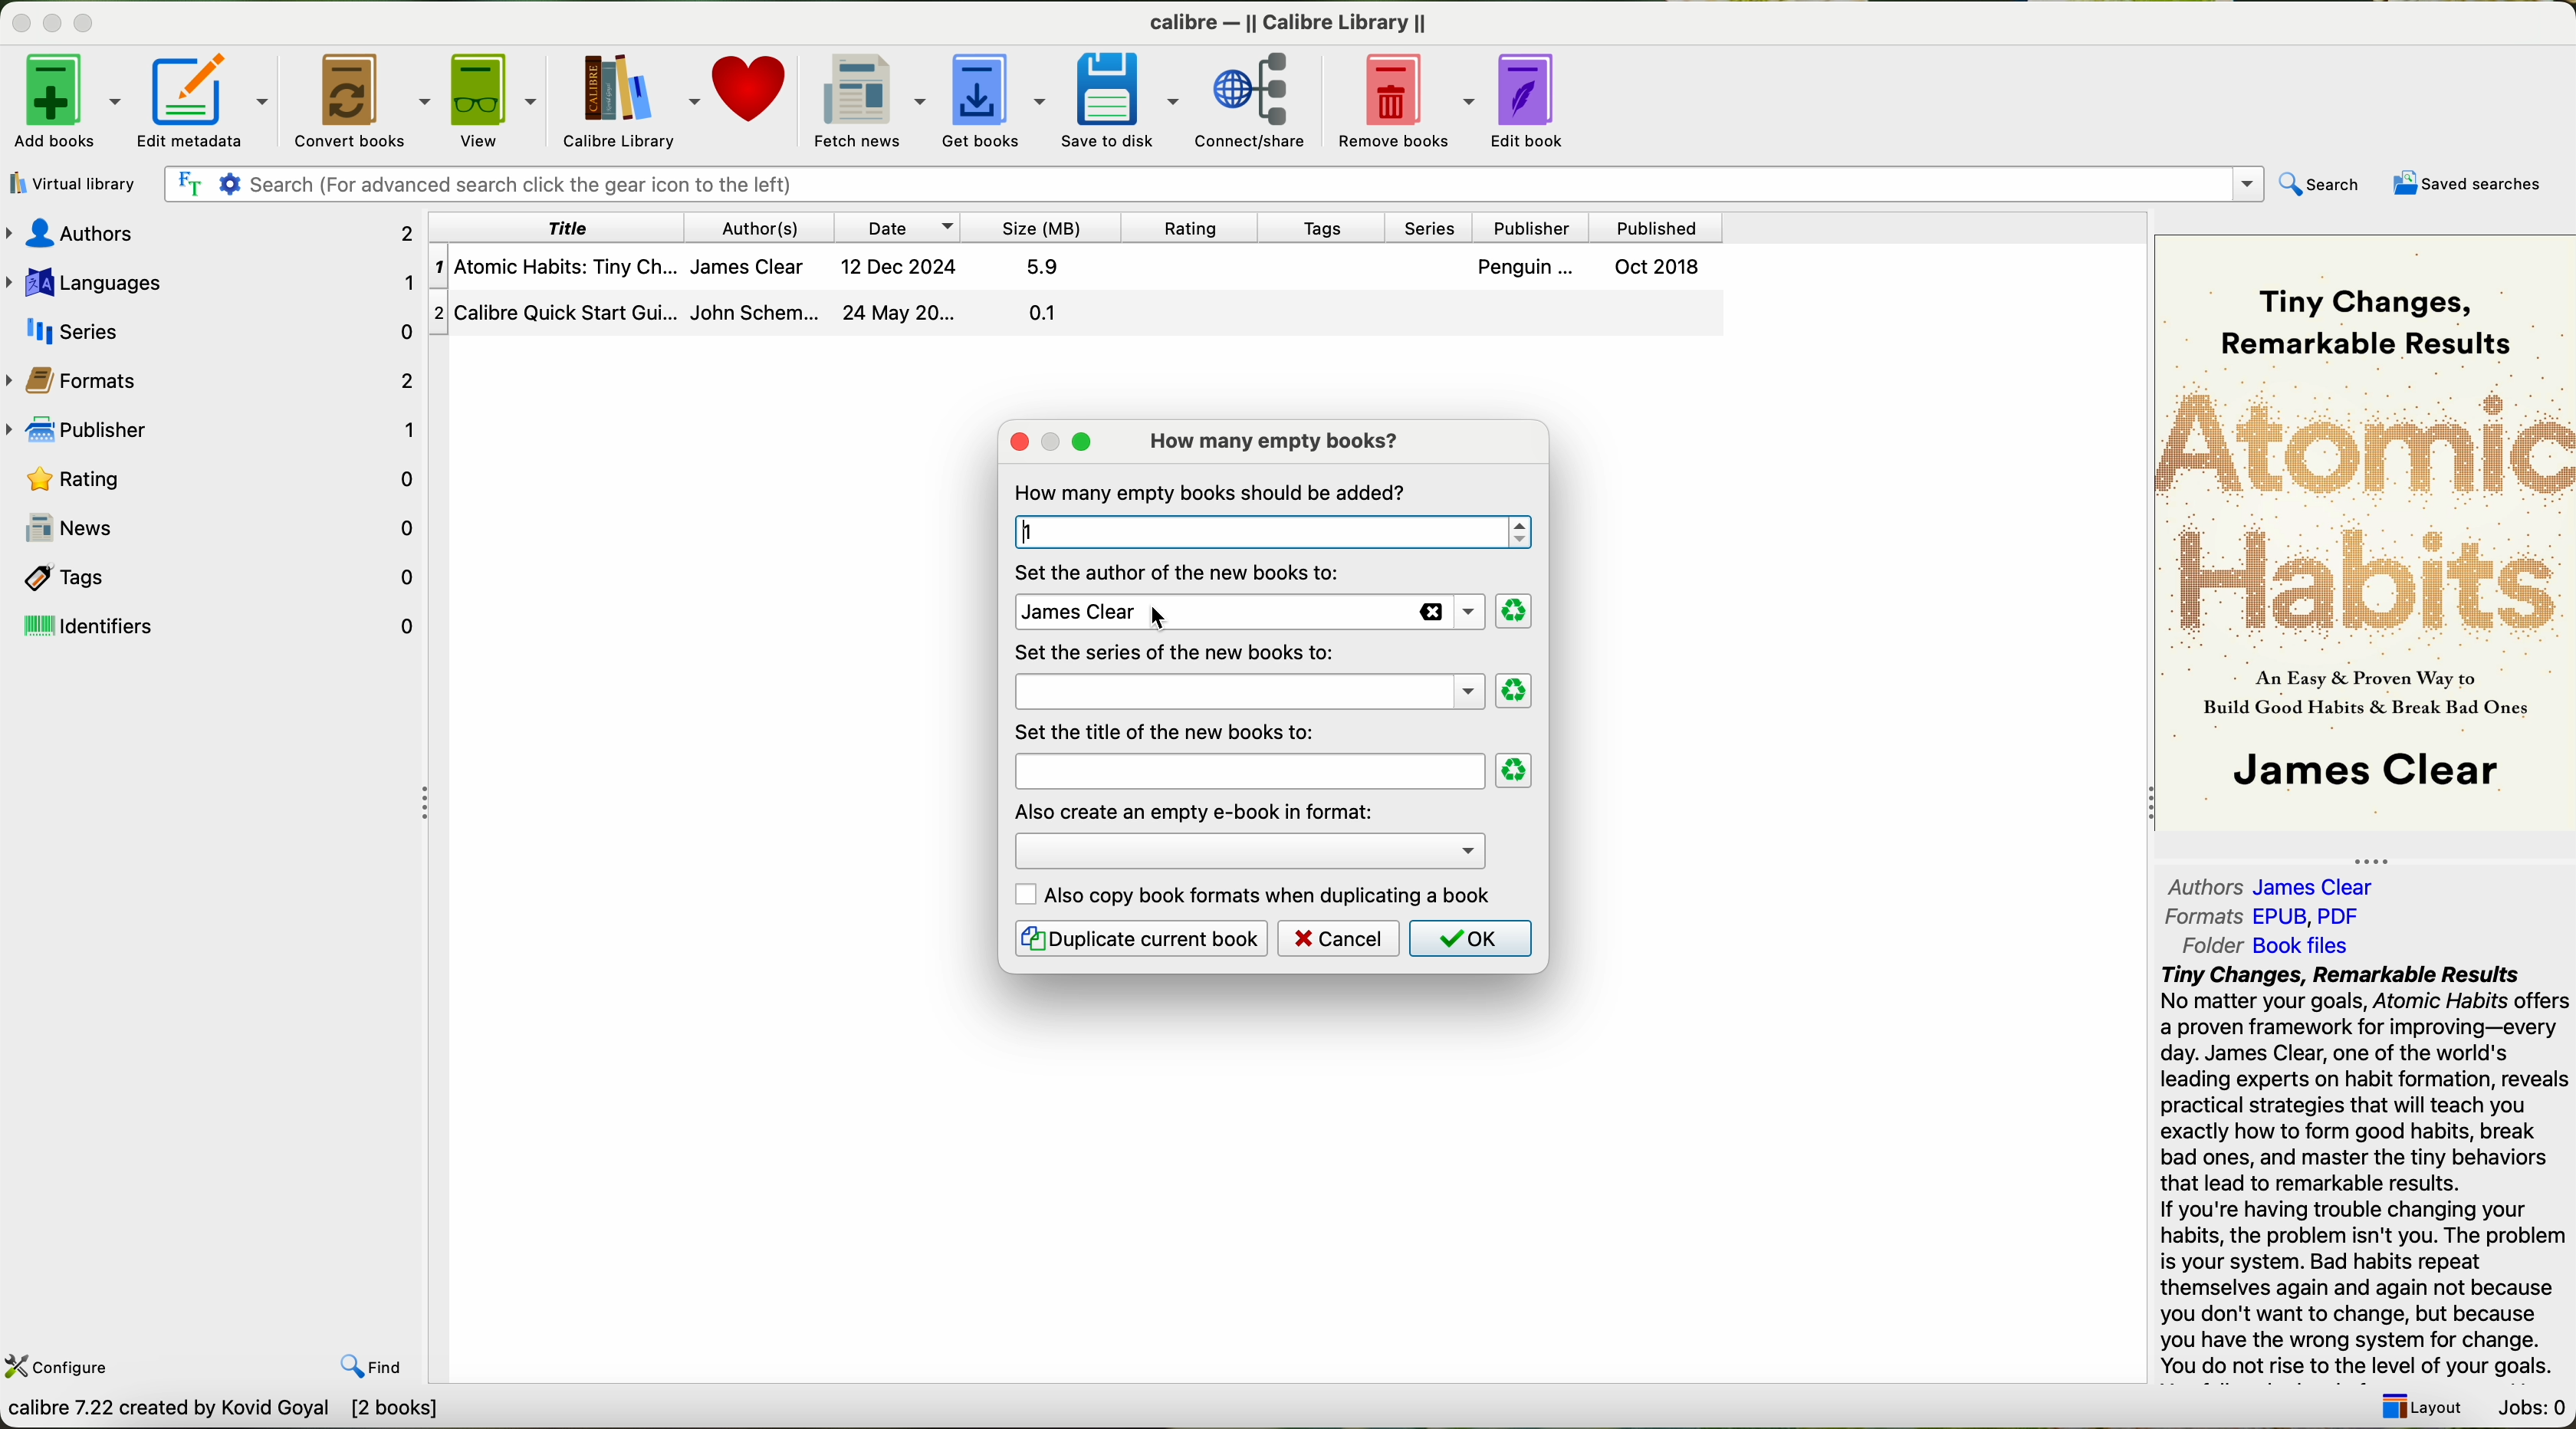 Image resolution: width=2576 pixels, height=1429 pixels. Describe the element at coordinates (373, 1369) in the screenshot. I see `find` at that location.